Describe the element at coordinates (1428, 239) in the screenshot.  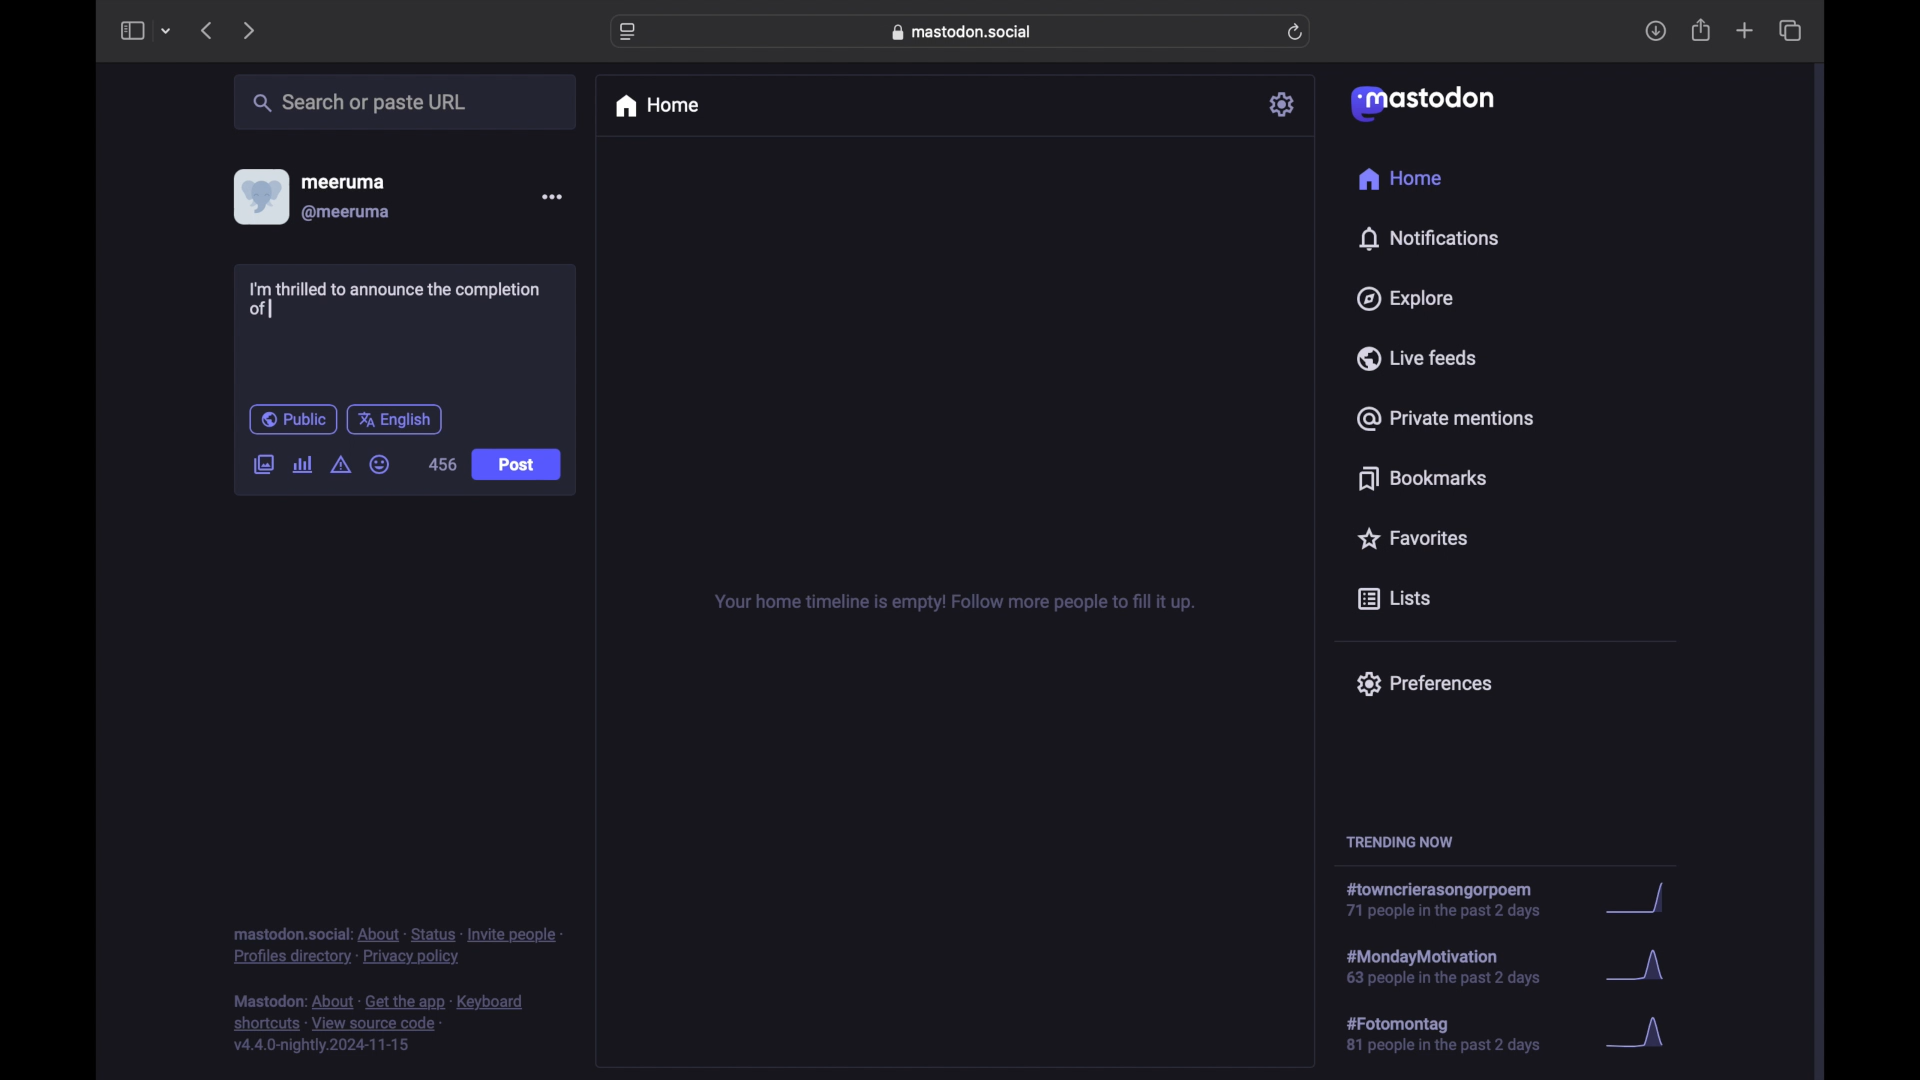
I see `notifications` at that location.